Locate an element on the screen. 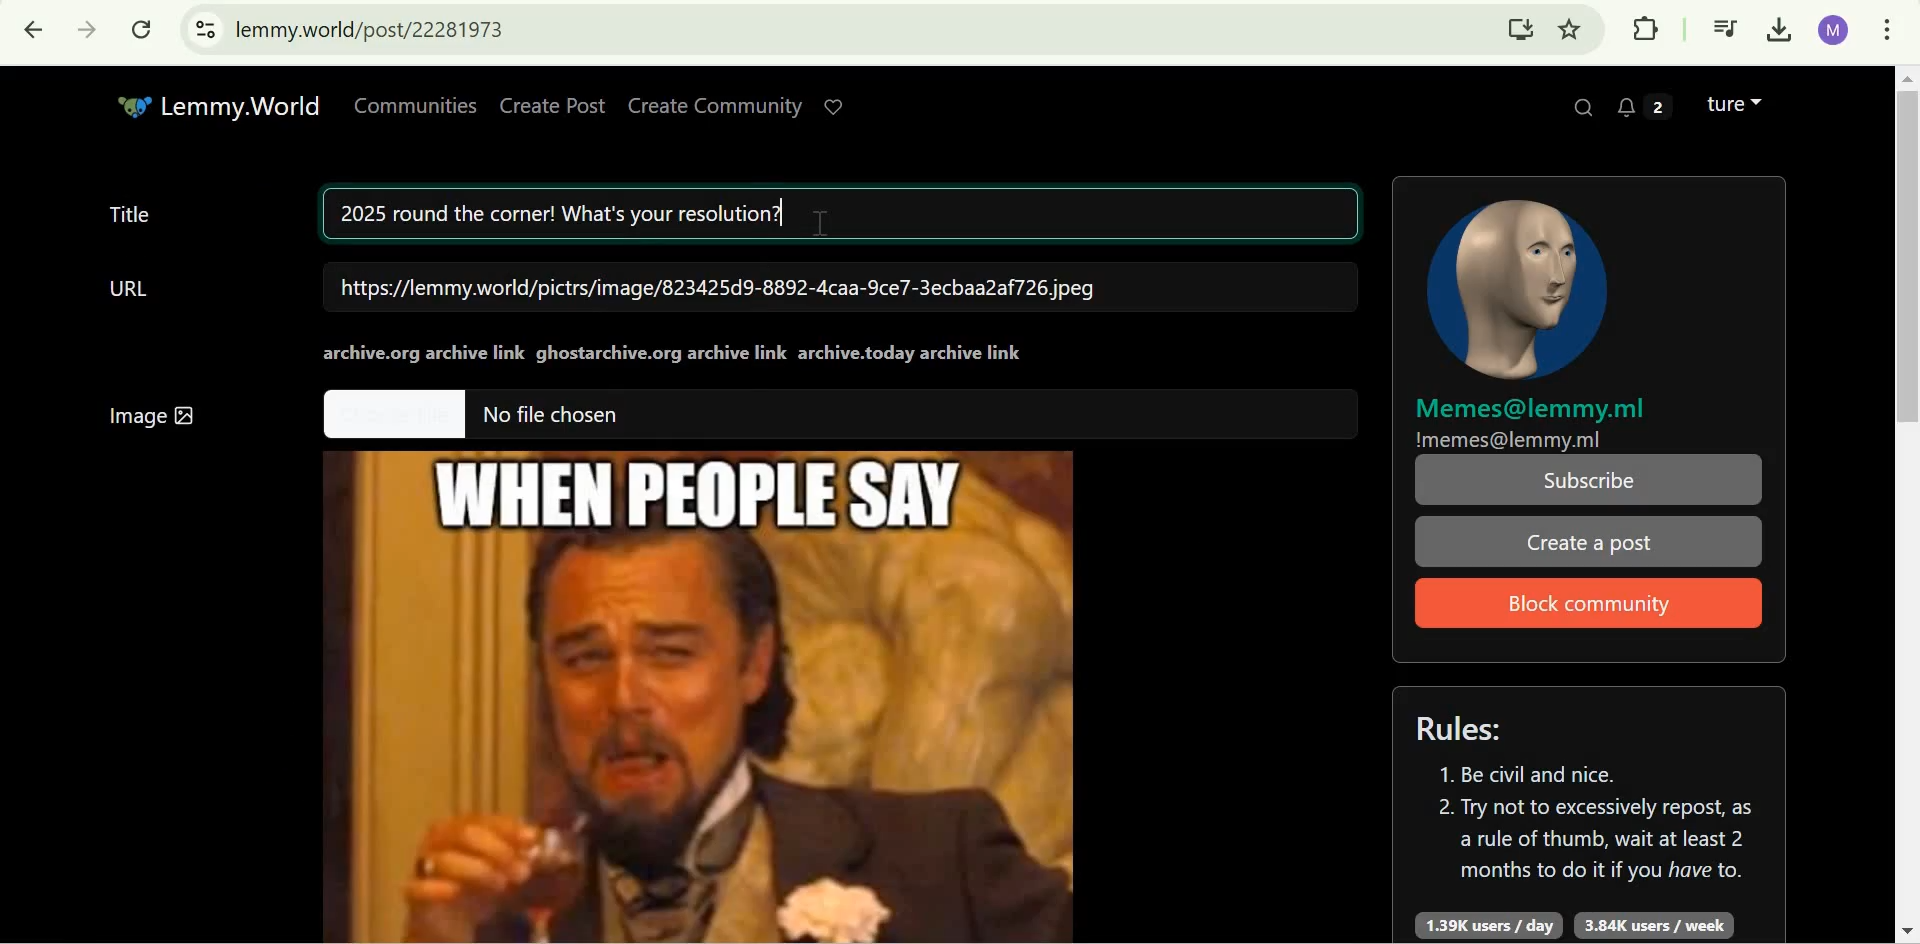 The width and height of the screenshot is (1920, 944). URL is located at coordinates (130, 288).